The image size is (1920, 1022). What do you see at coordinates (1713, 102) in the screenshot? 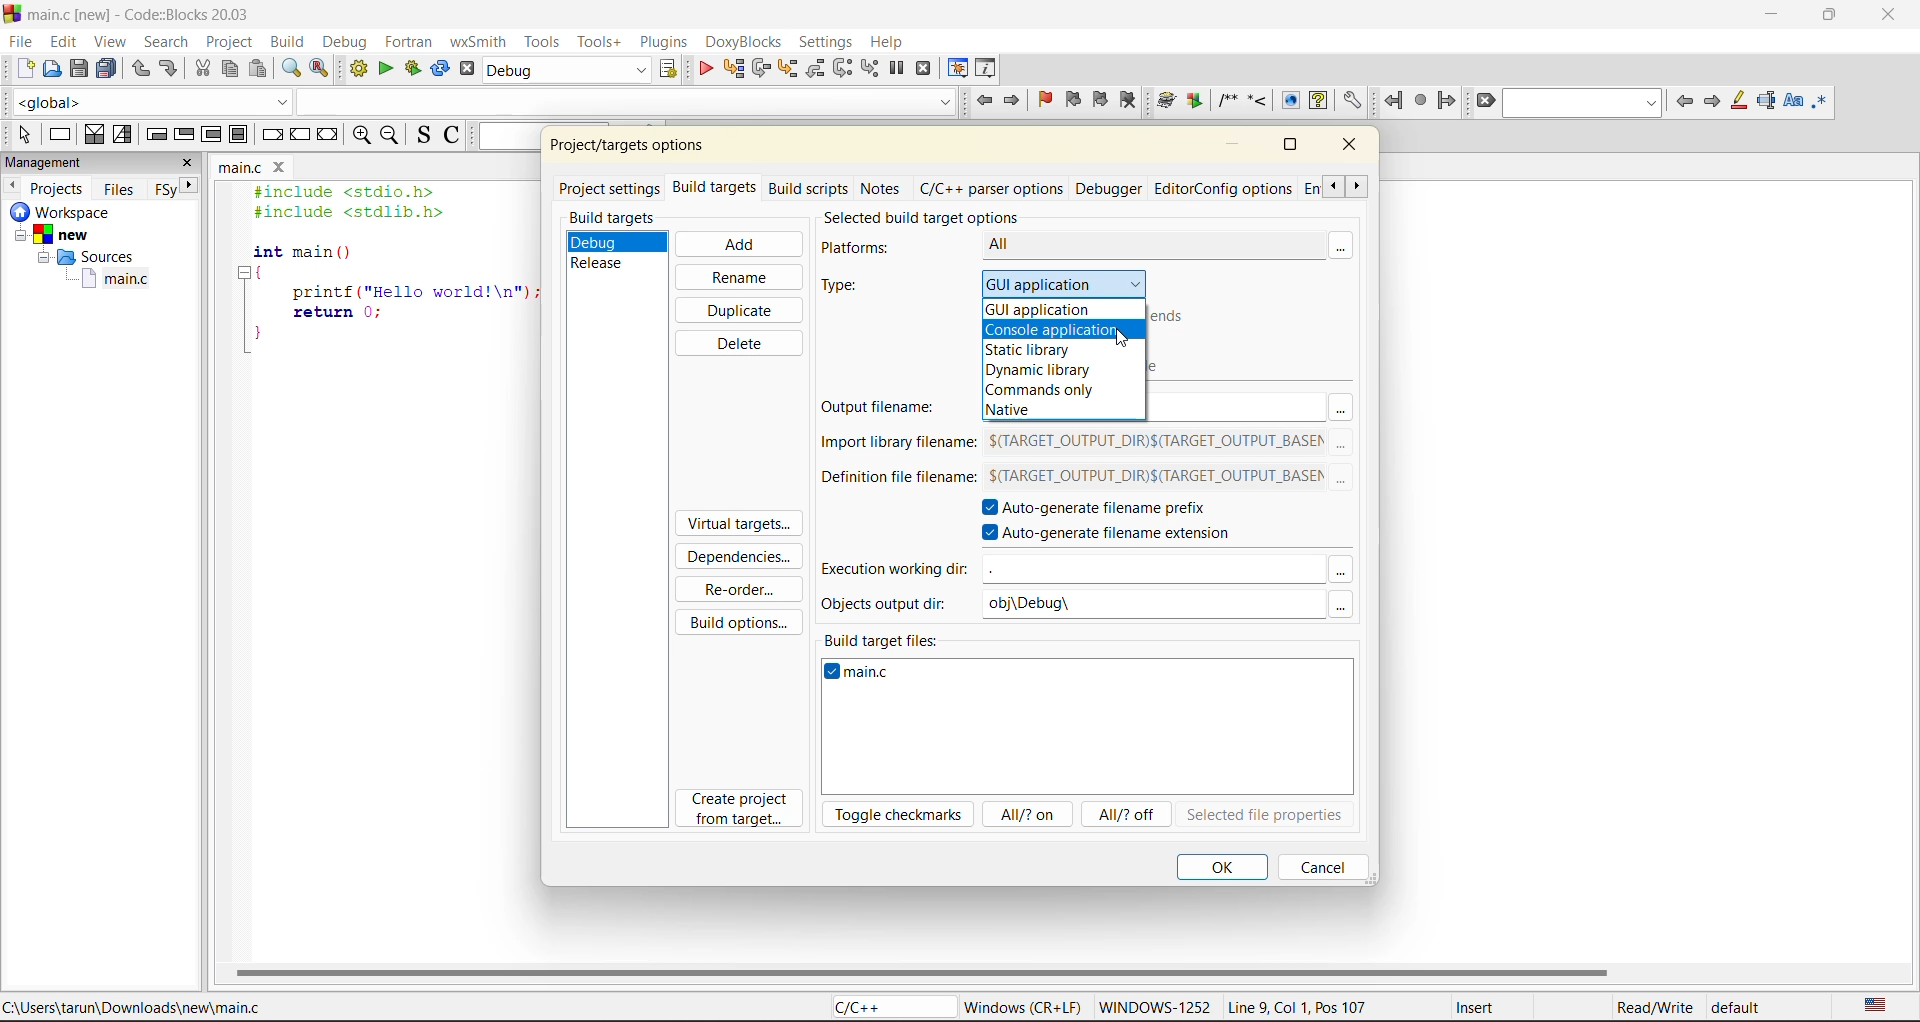
I see `next` at bounding box center [1713, 102].